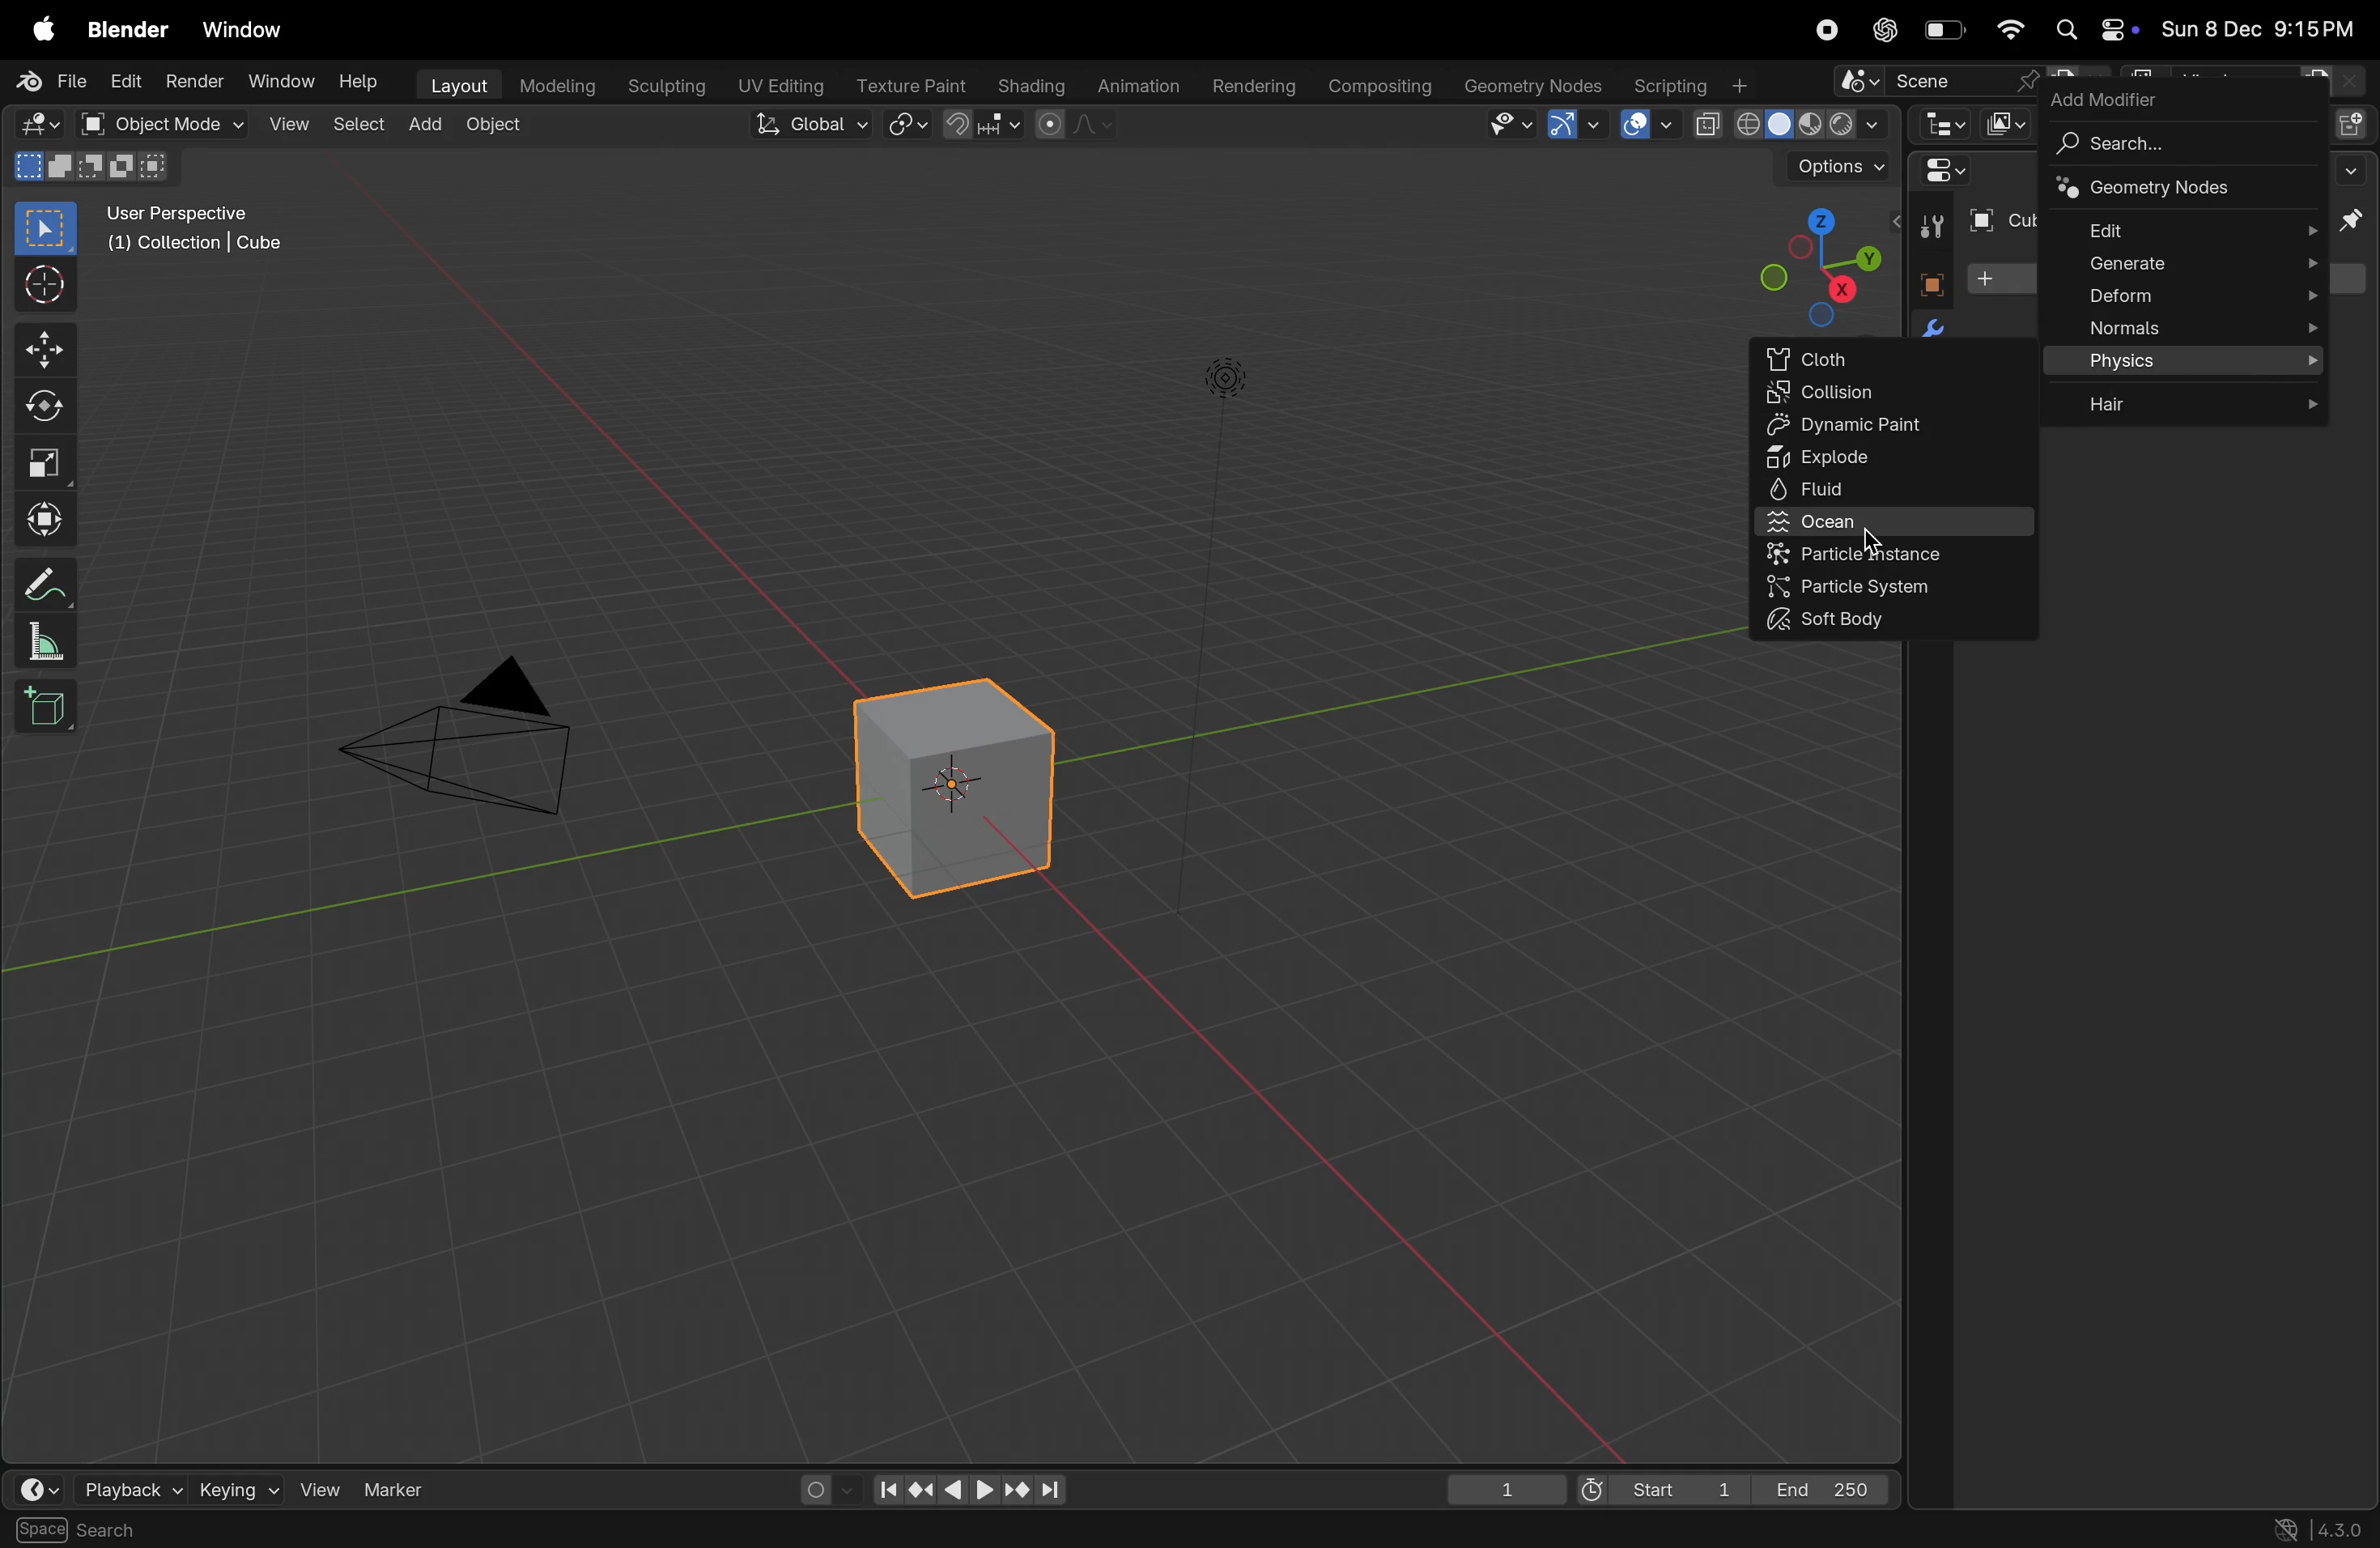  I want to click on Genrate, so click(2183, 264).